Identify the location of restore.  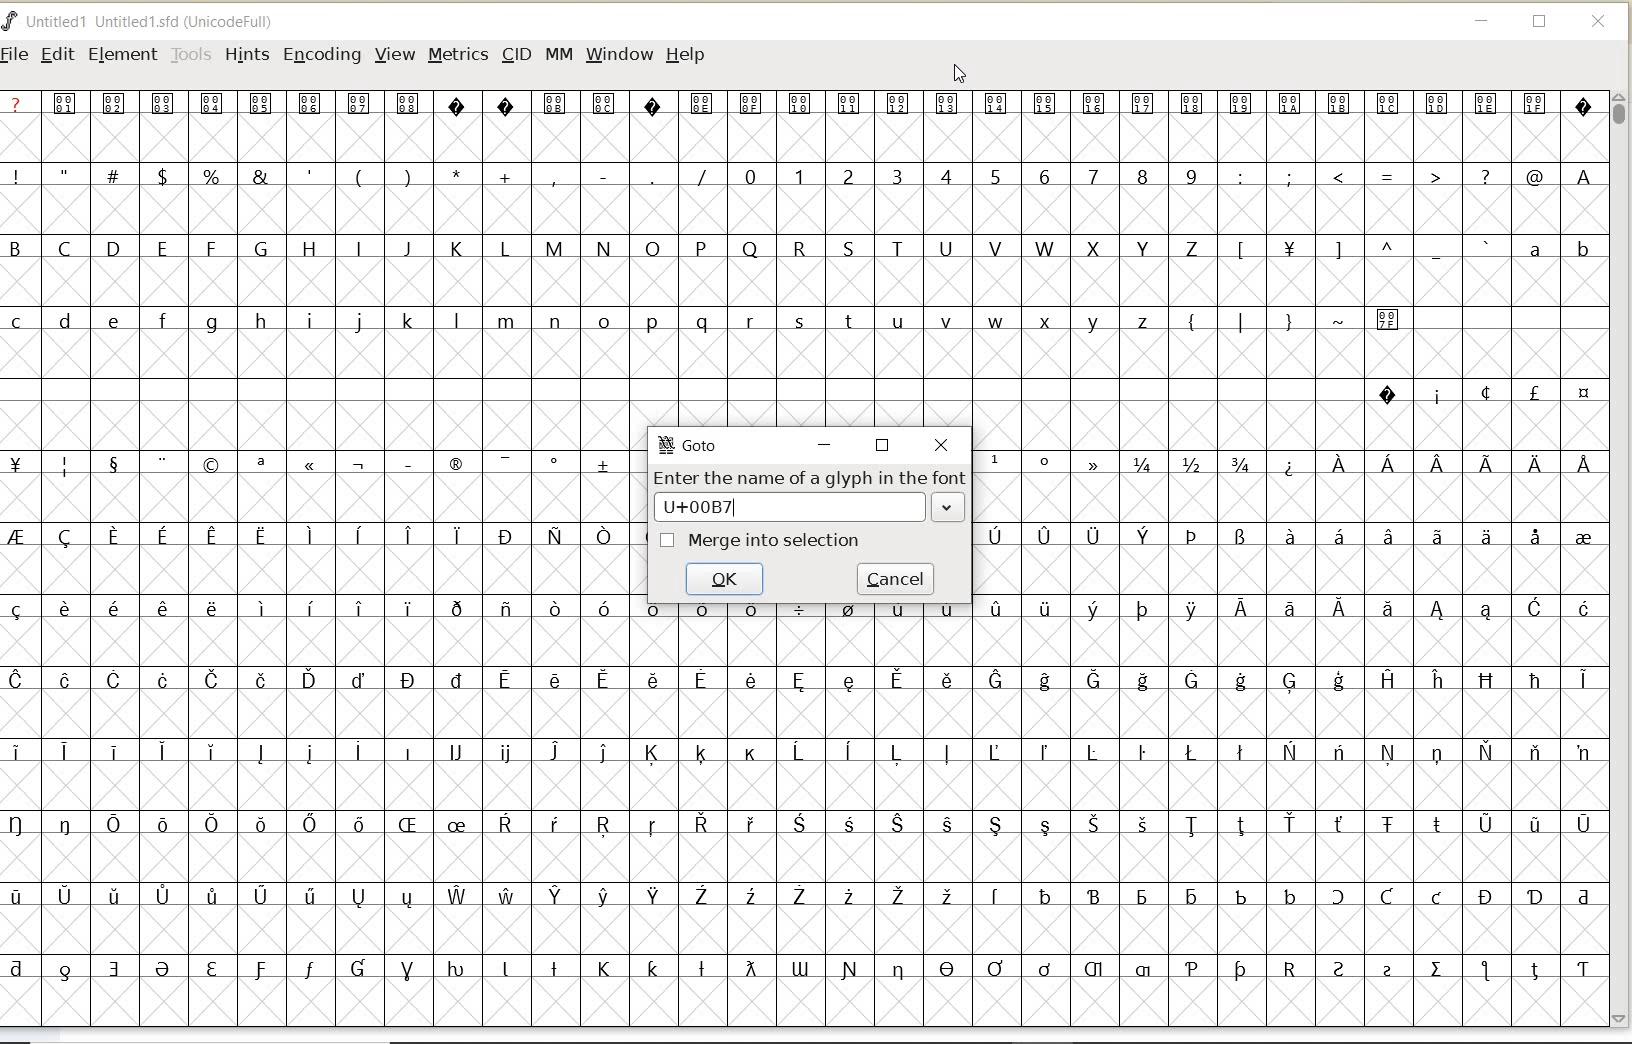
(884, 446).